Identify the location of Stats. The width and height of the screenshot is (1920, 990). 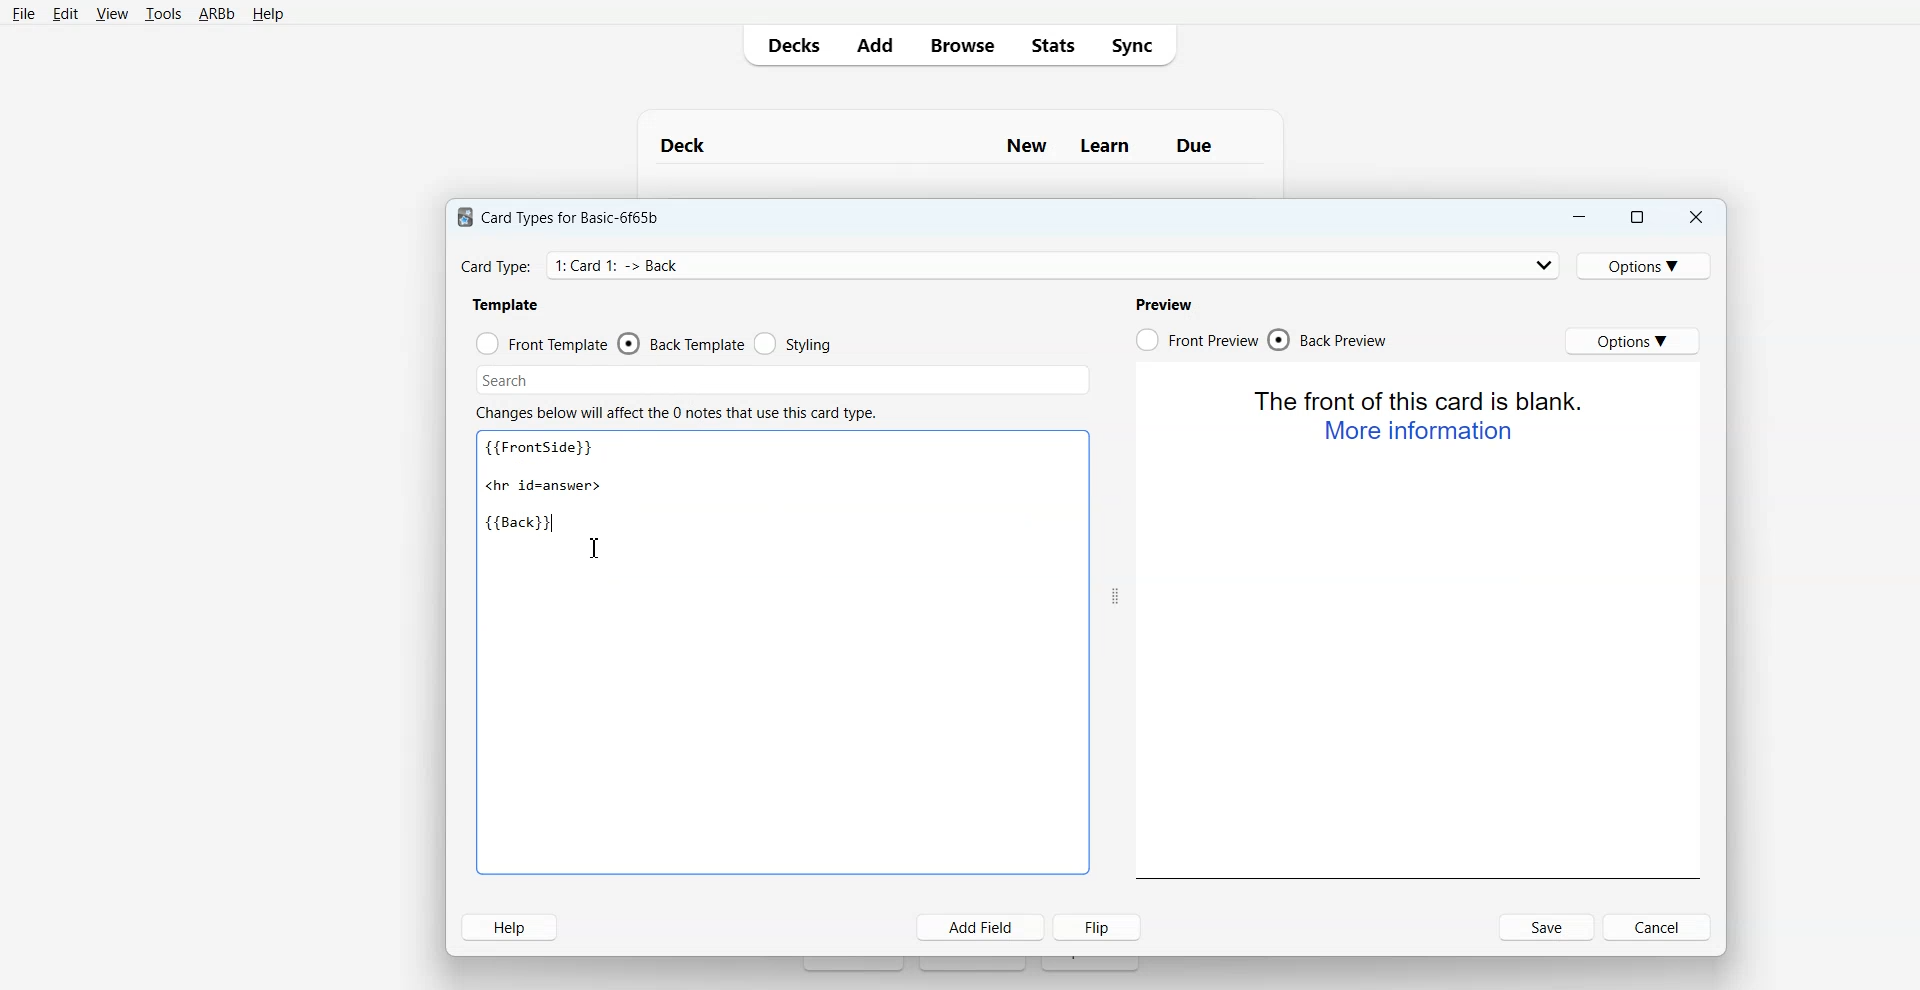
(1049, 45).